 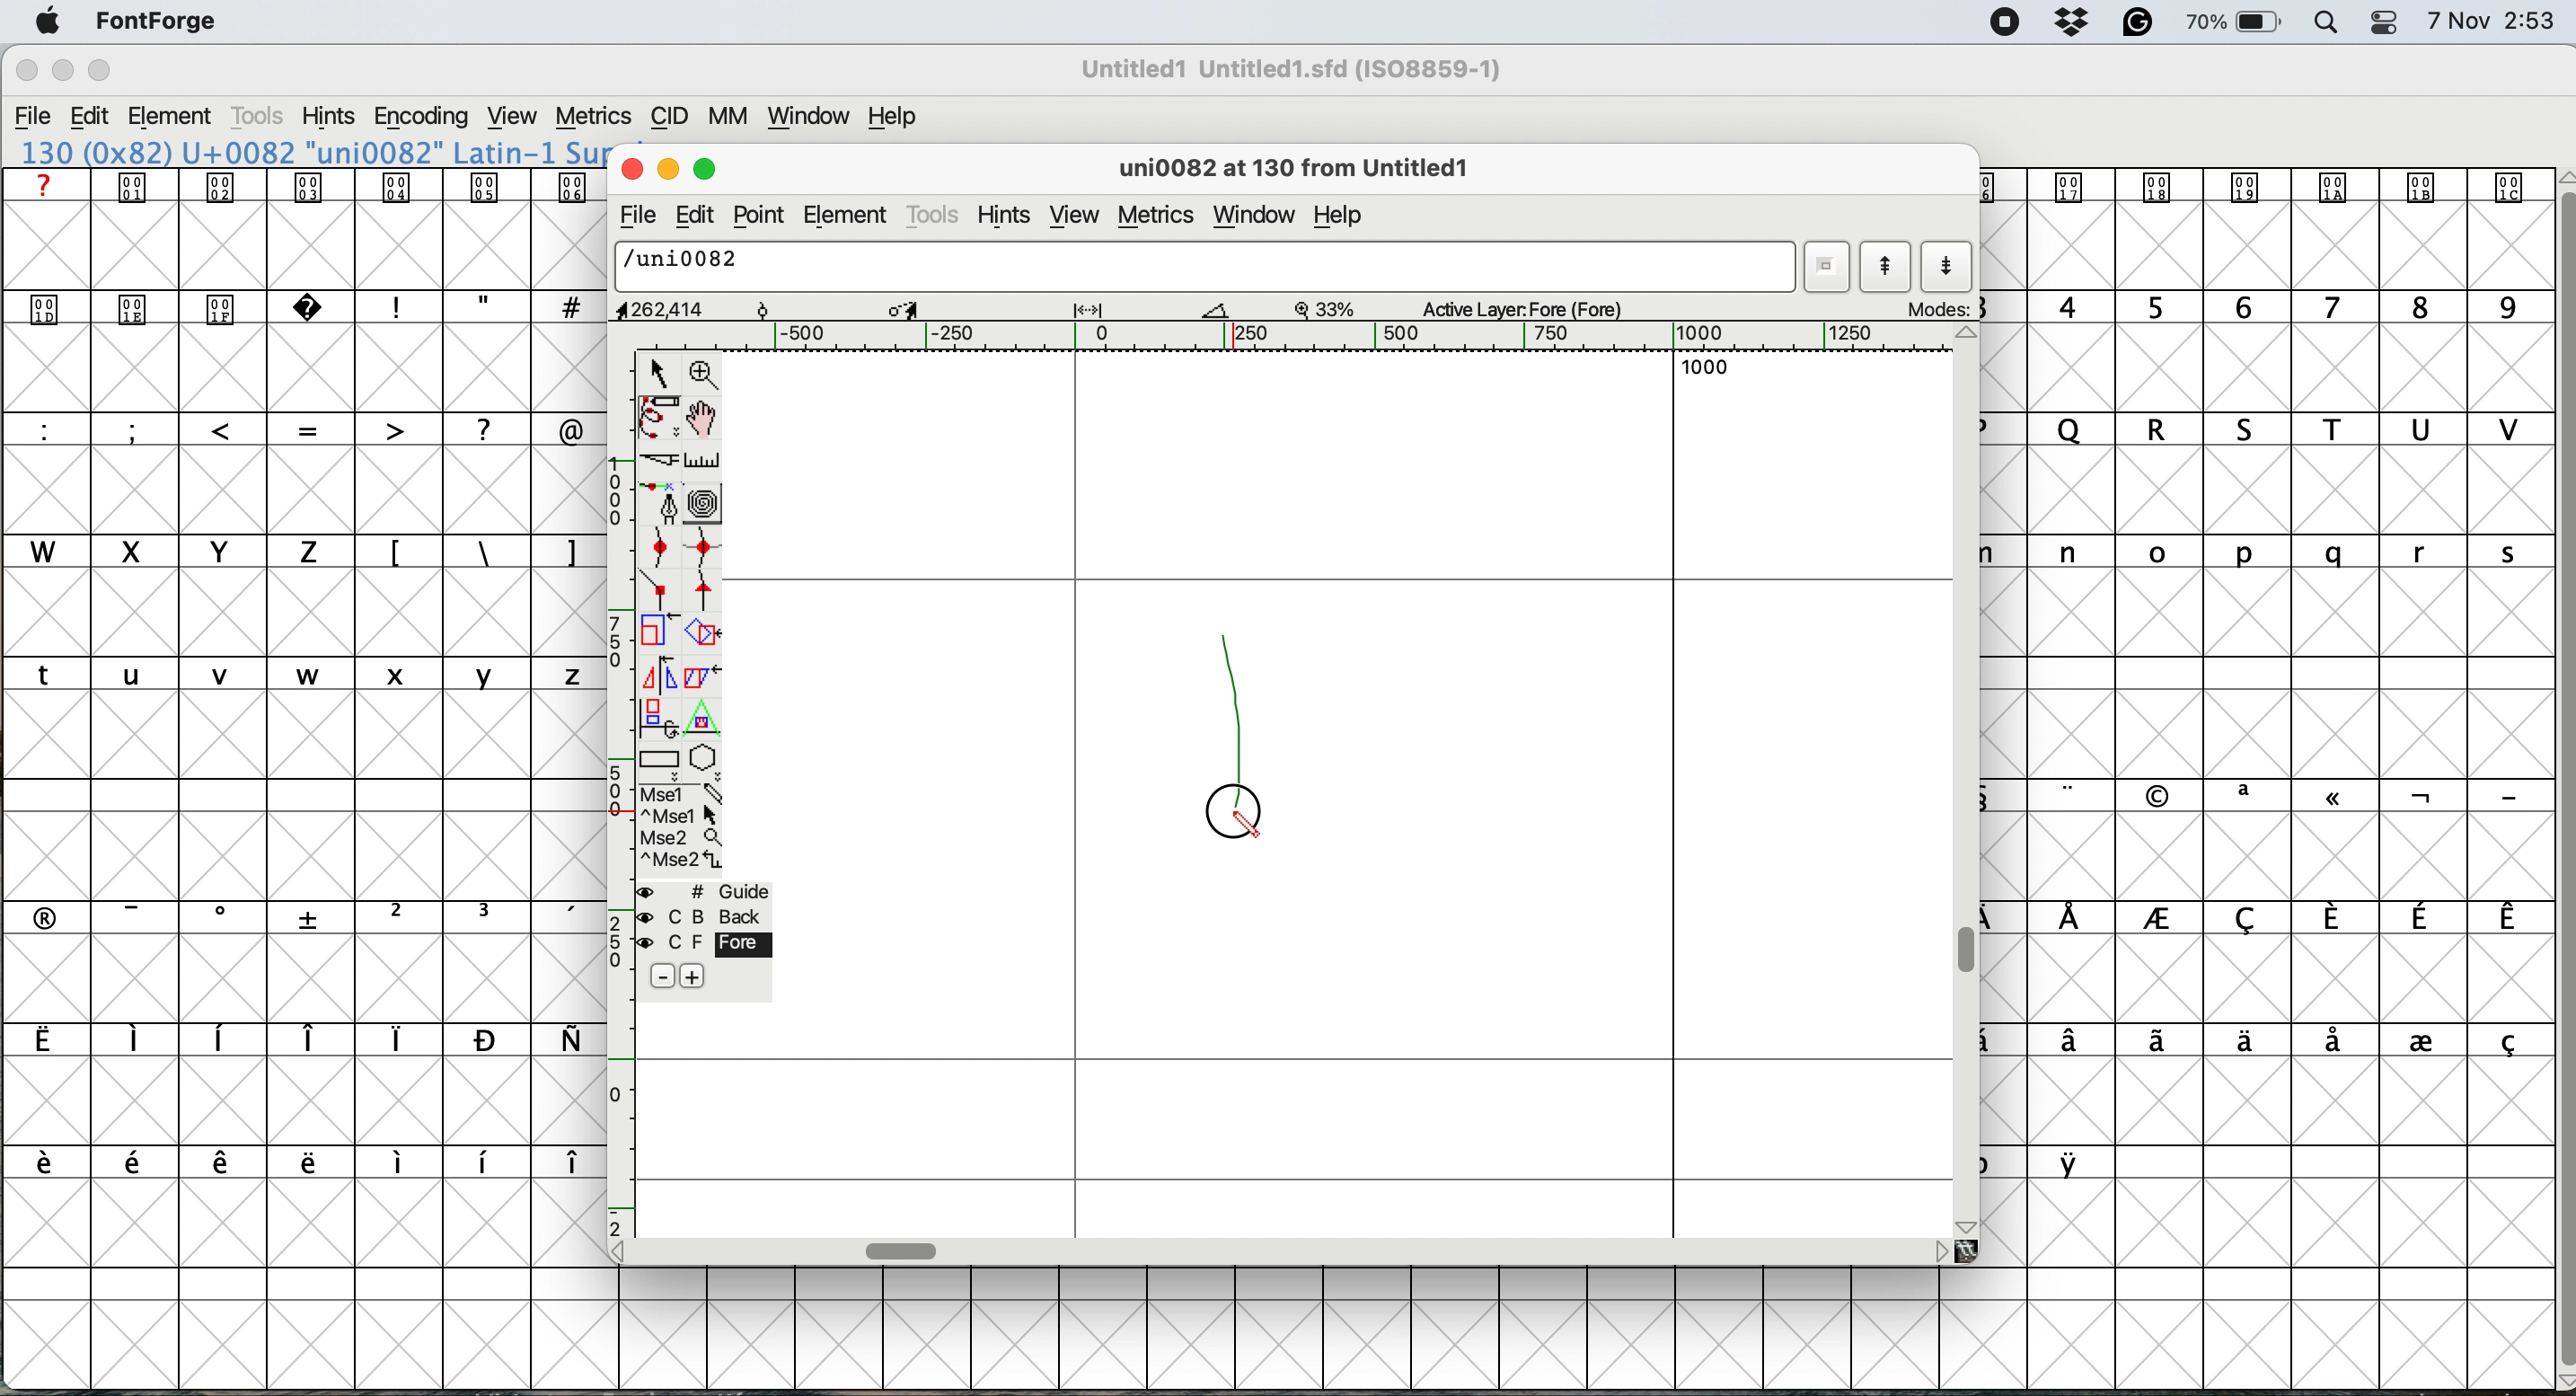 What do you see at coordinates (706, 170) in the screenshot?
I see `maximise` at bounding box center [706, 170].